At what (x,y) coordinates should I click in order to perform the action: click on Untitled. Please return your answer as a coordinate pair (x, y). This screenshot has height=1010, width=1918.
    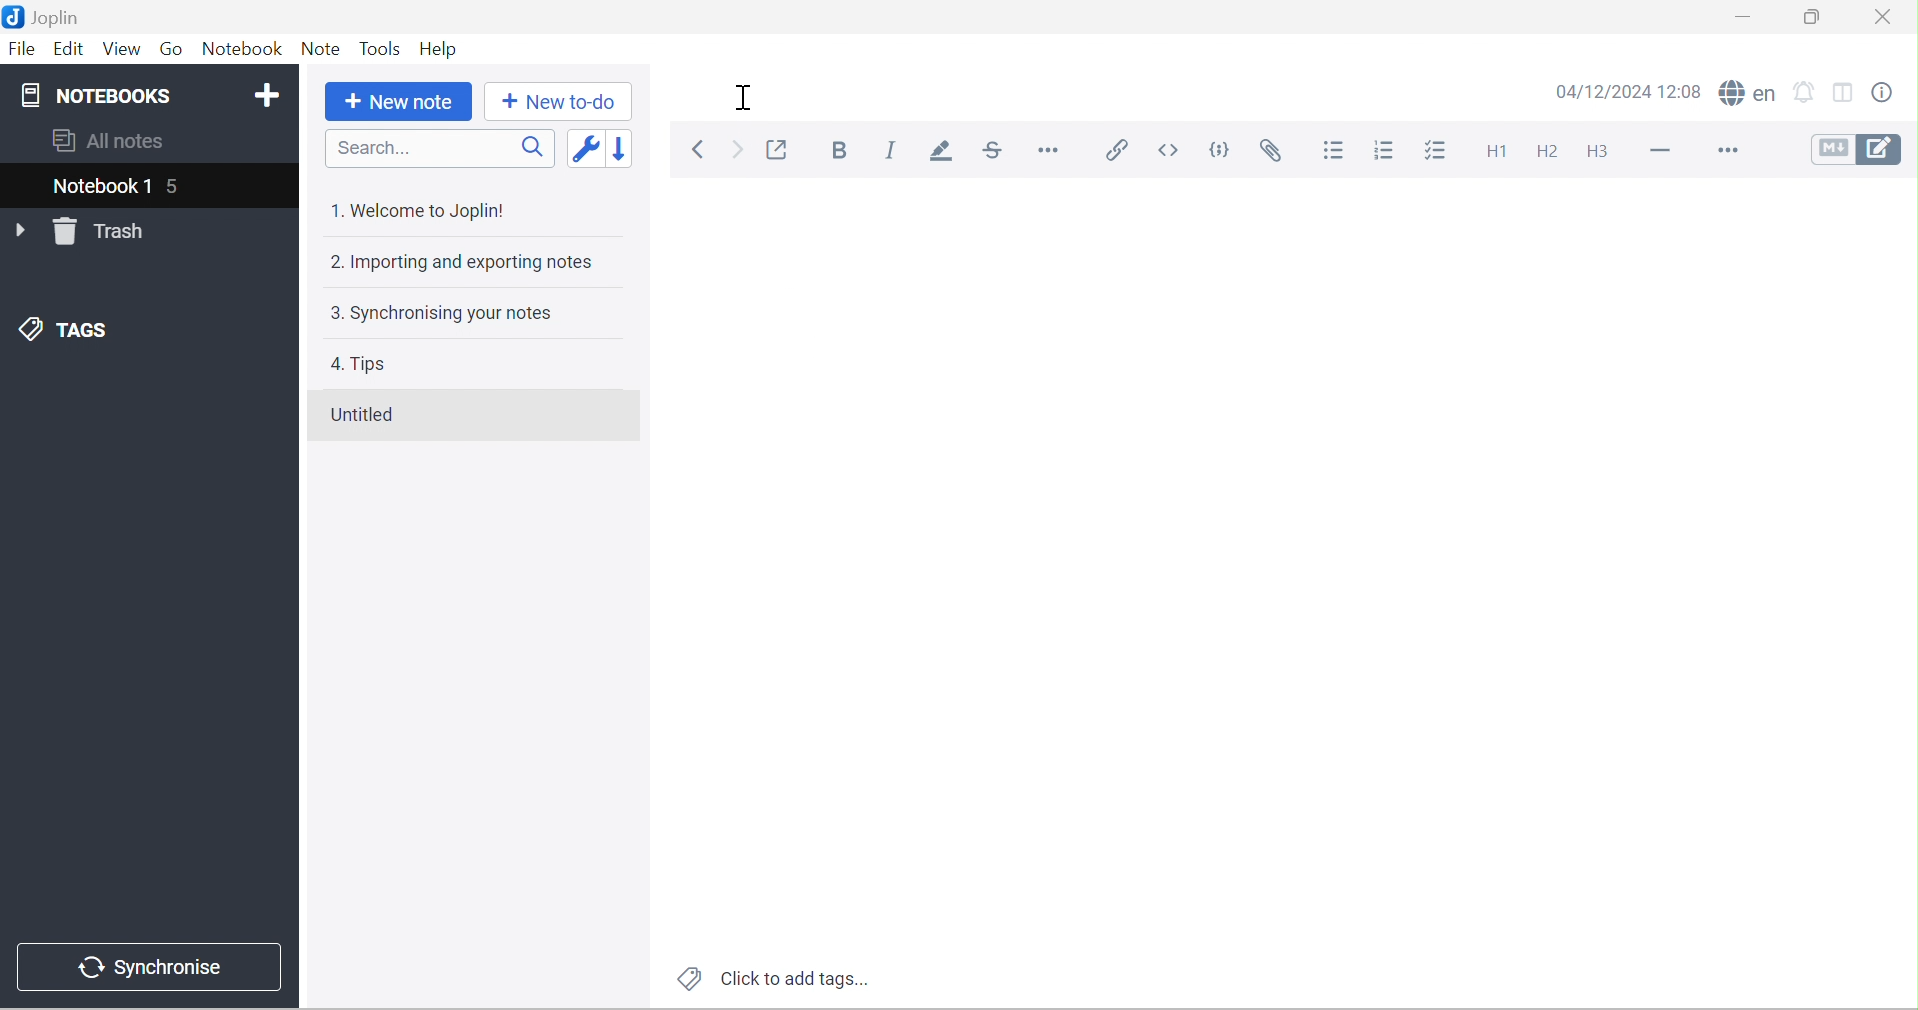
    Looking at the image, I should click on (372, 417).